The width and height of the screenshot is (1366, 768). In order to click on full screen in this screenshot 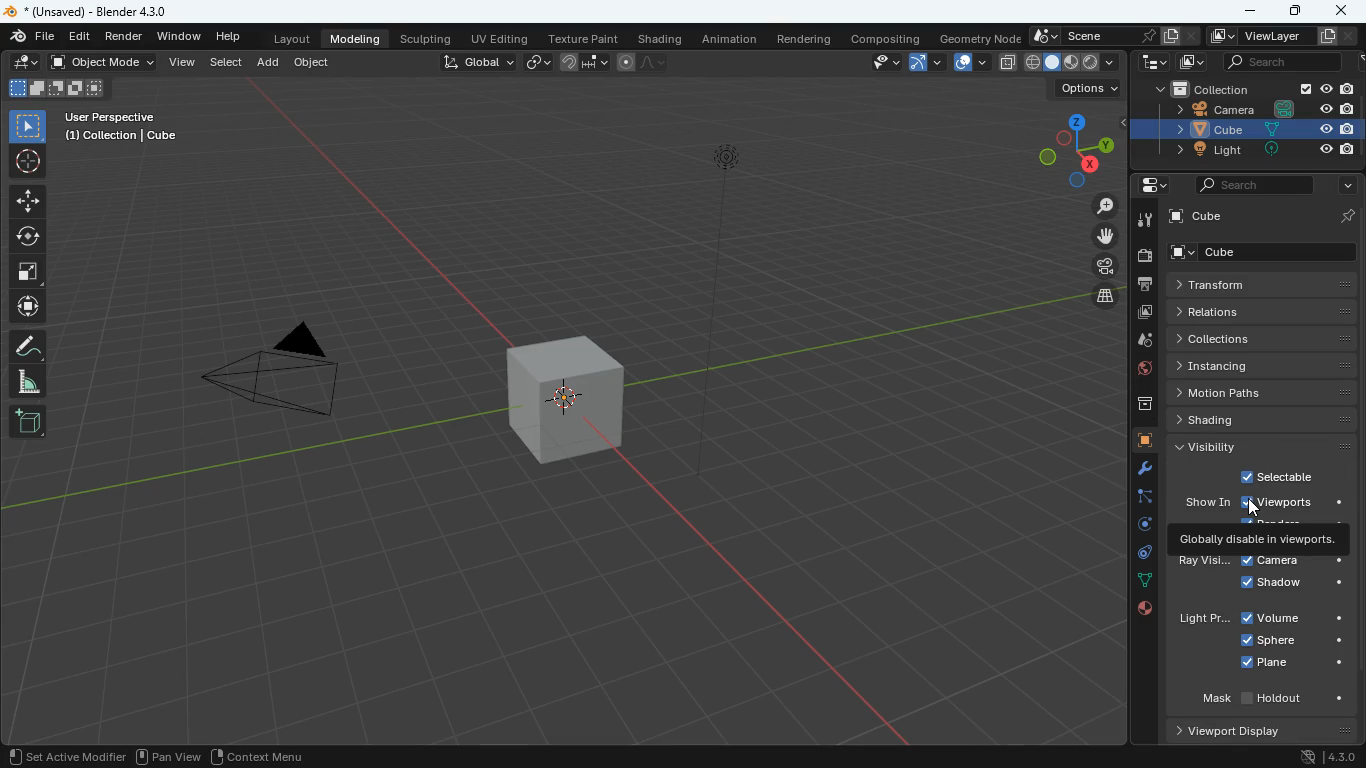, I will do `click(27, 273)`.